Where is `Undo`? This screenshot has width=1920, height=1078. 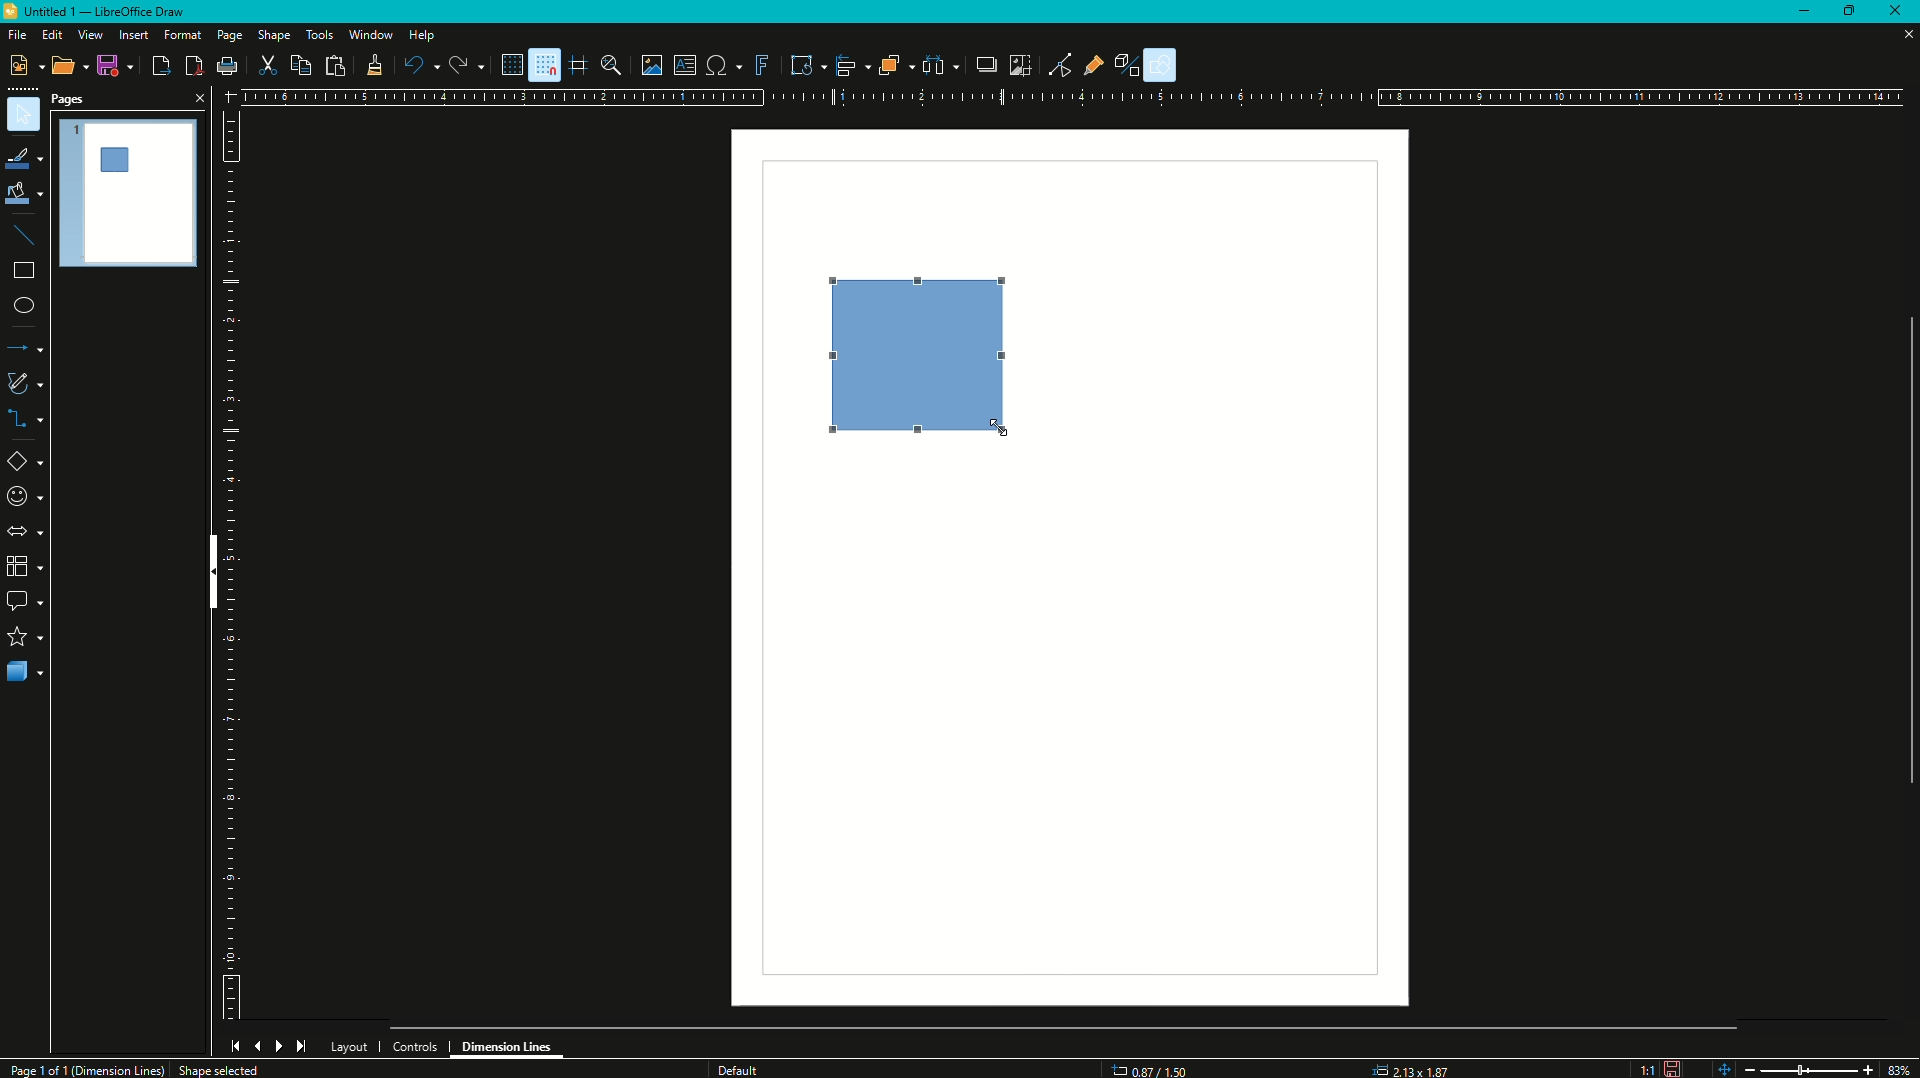
Undo is located at coordinates (420, 66).